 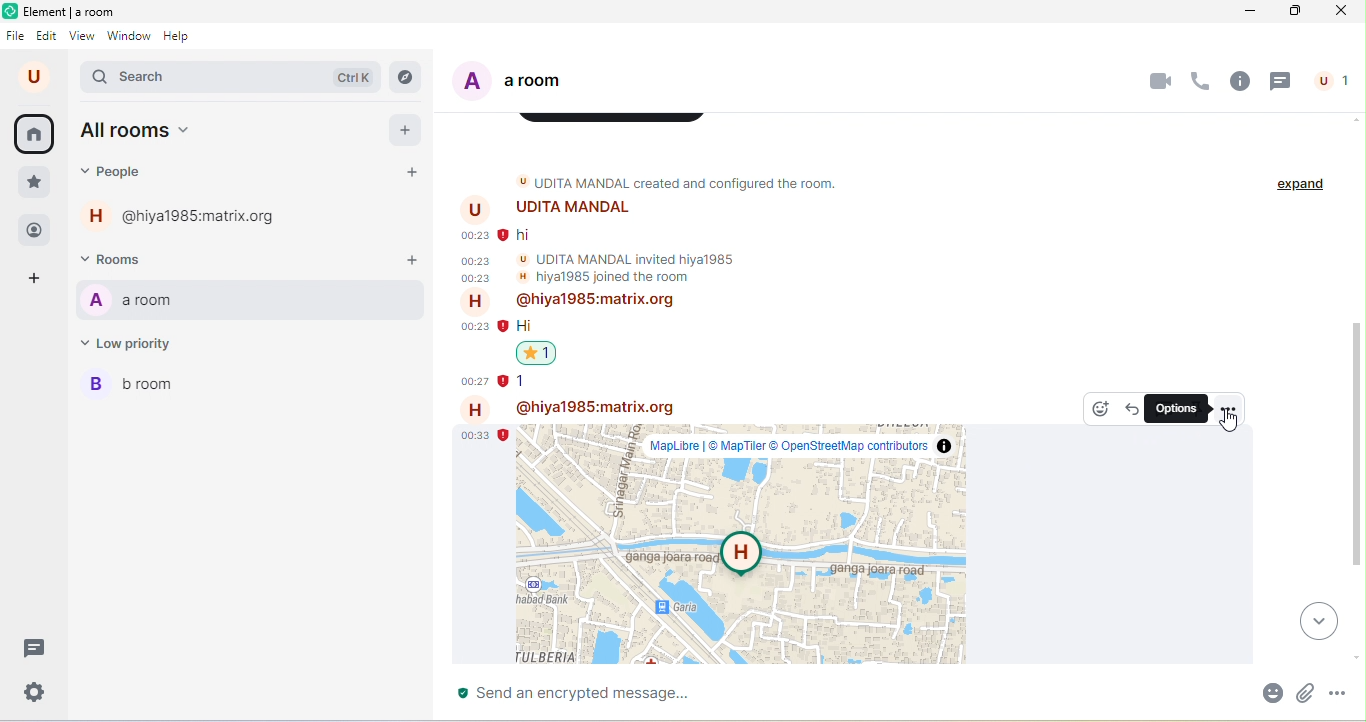 What do you see at coordinates (1355, 119) in the screenshot?
I see `scroll up` at bounding box center [1355, 119].